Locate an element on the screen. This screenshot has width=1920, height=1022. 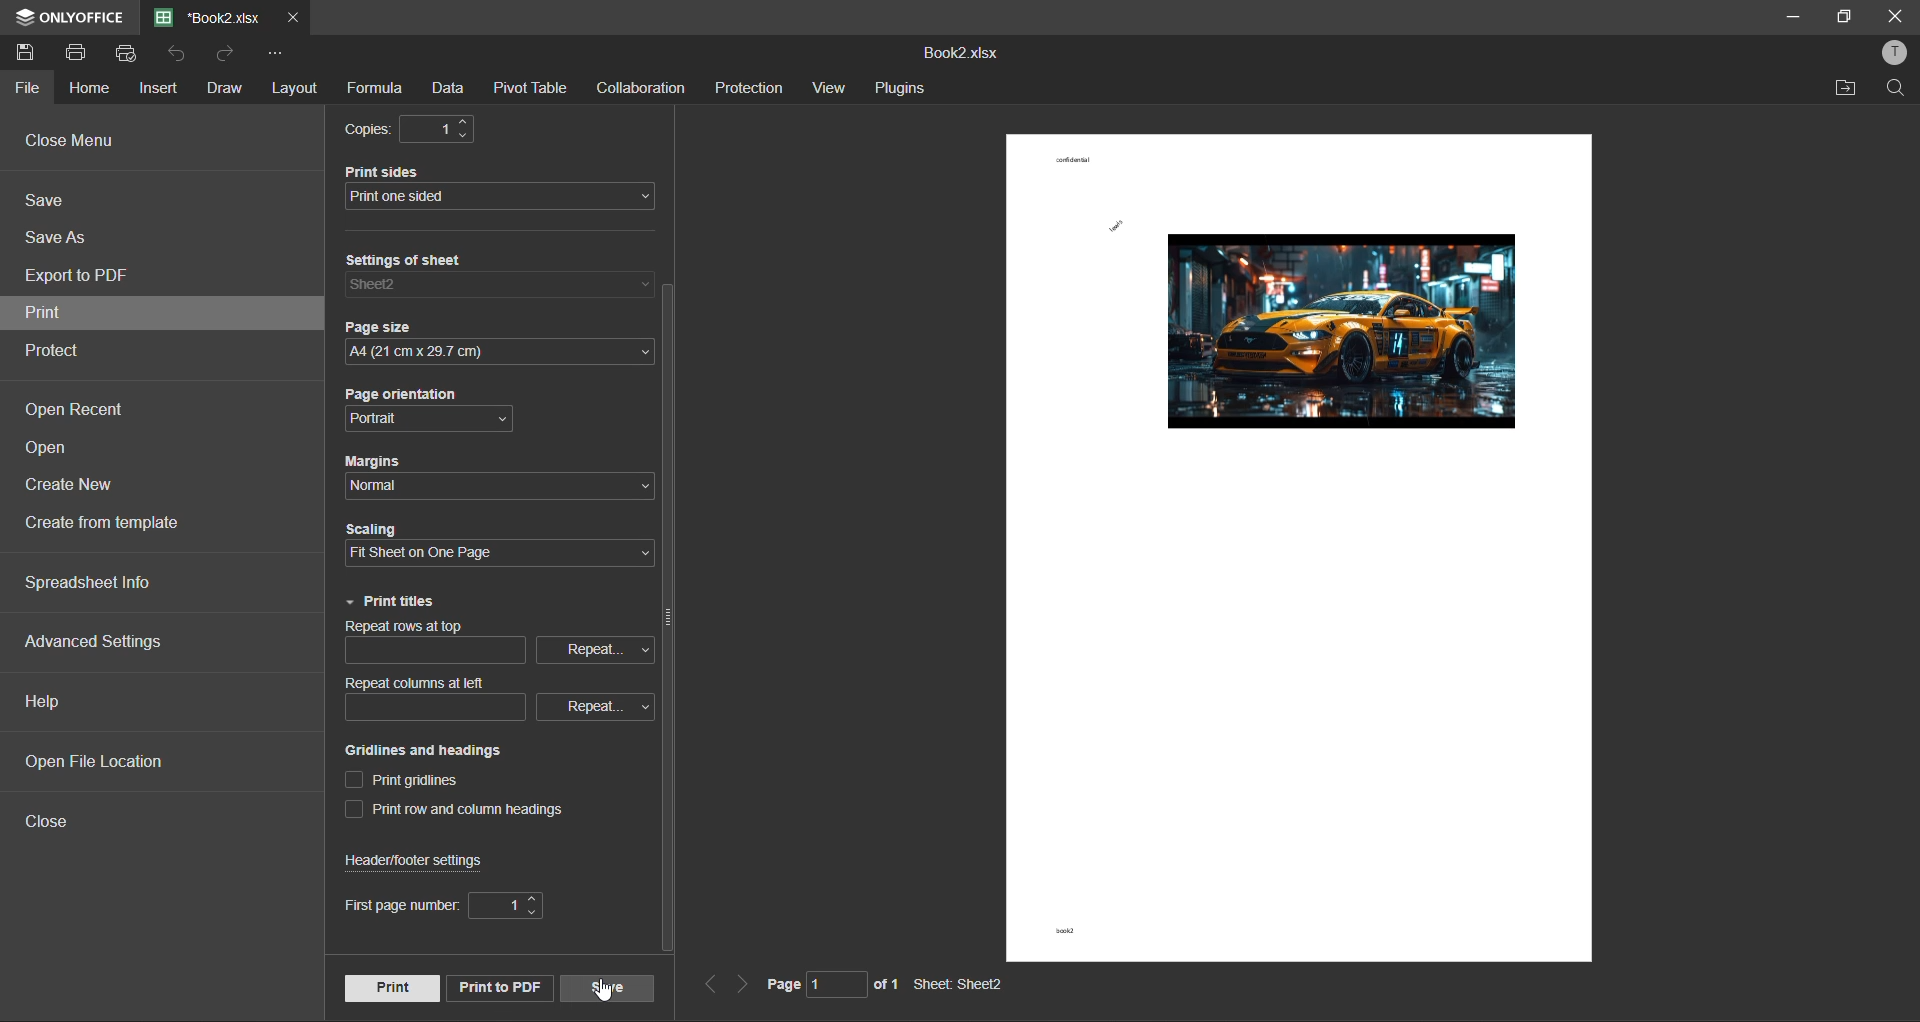
advanced settings is located at coordinates (101, 644).